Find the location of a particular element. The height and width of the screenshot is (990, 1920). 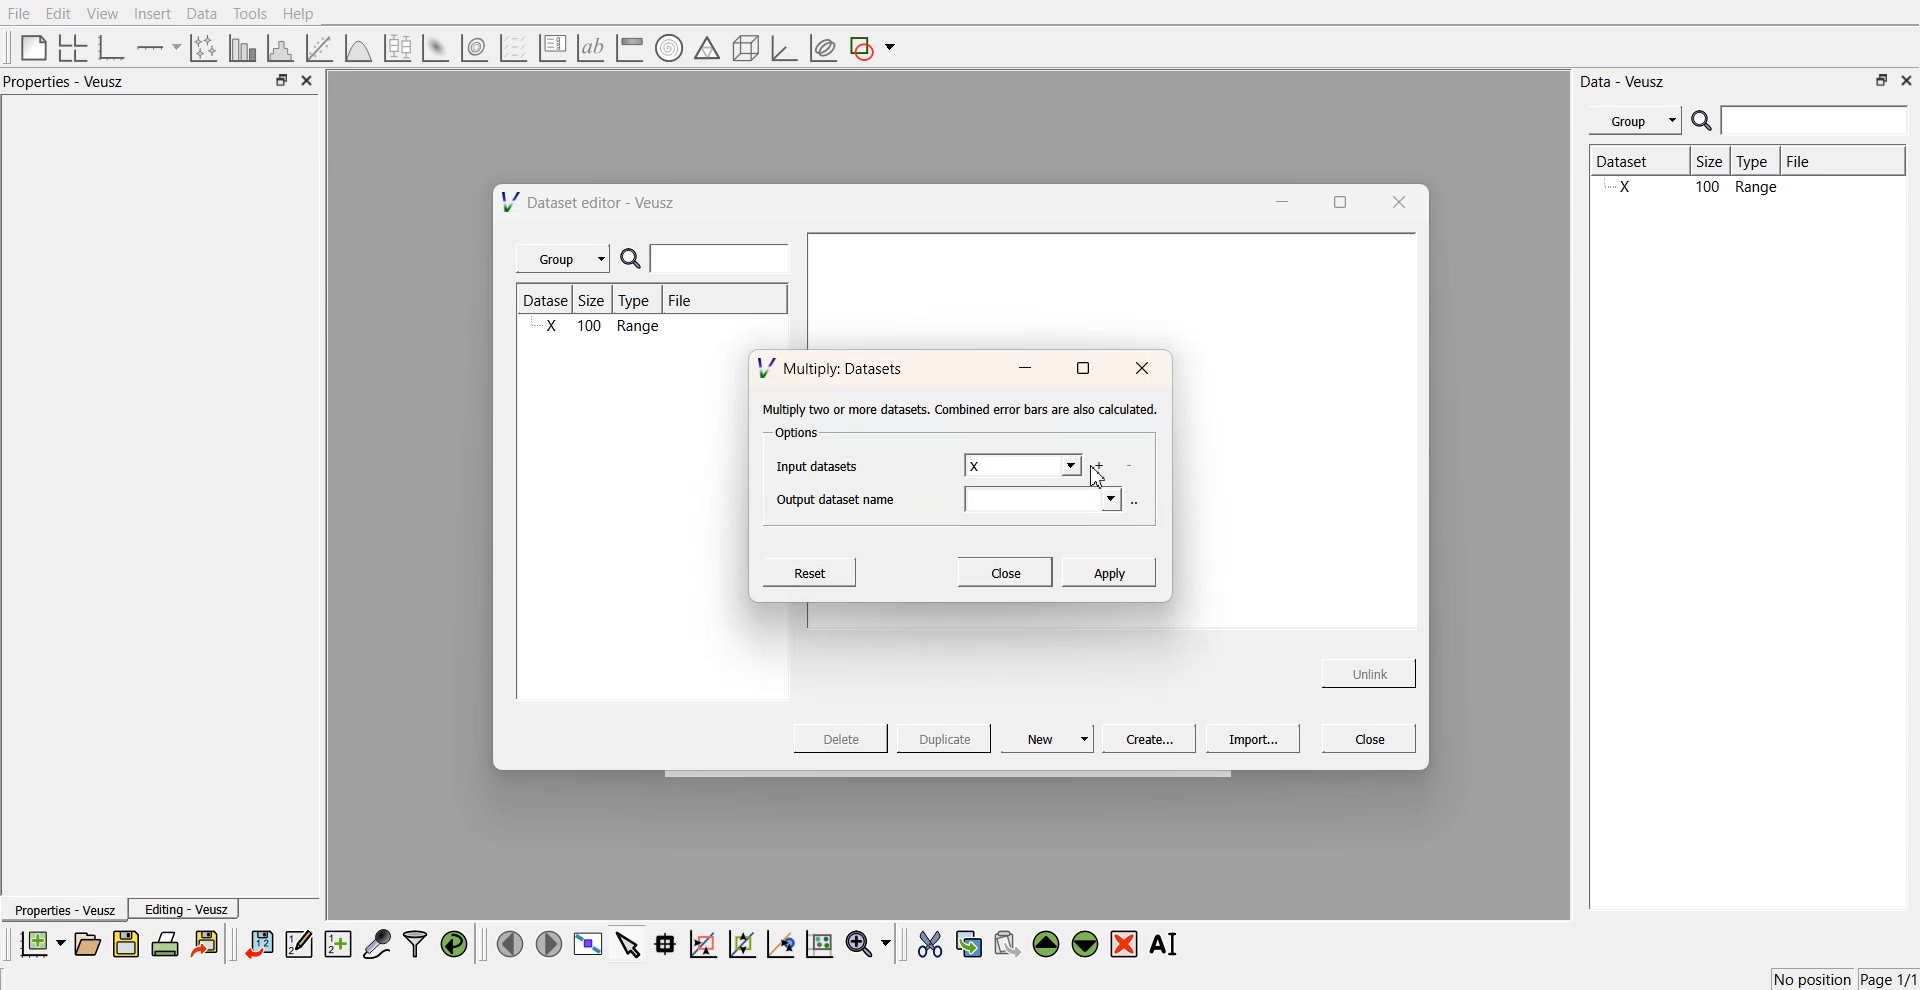

plot covariance ellipses is located at coordinates (822, 49).